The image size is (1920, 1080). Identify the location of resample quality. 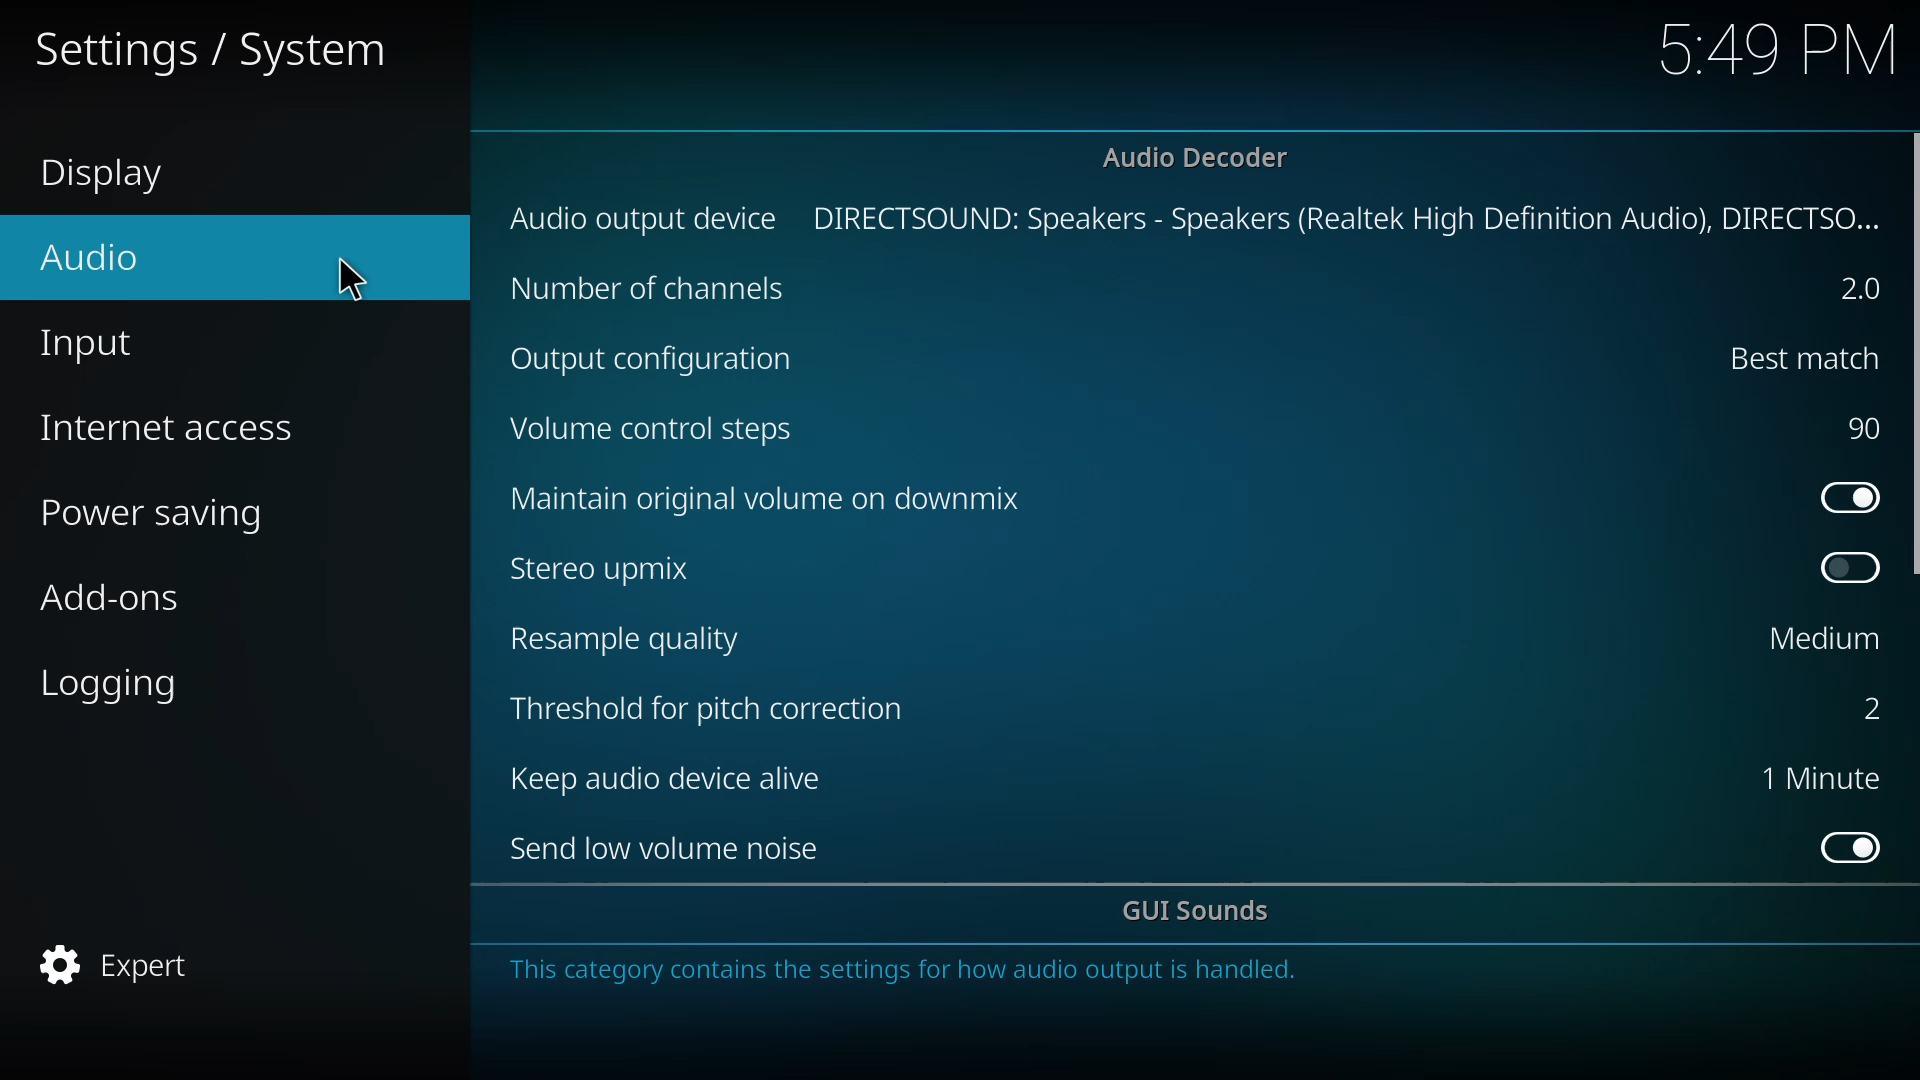
(642, 638).